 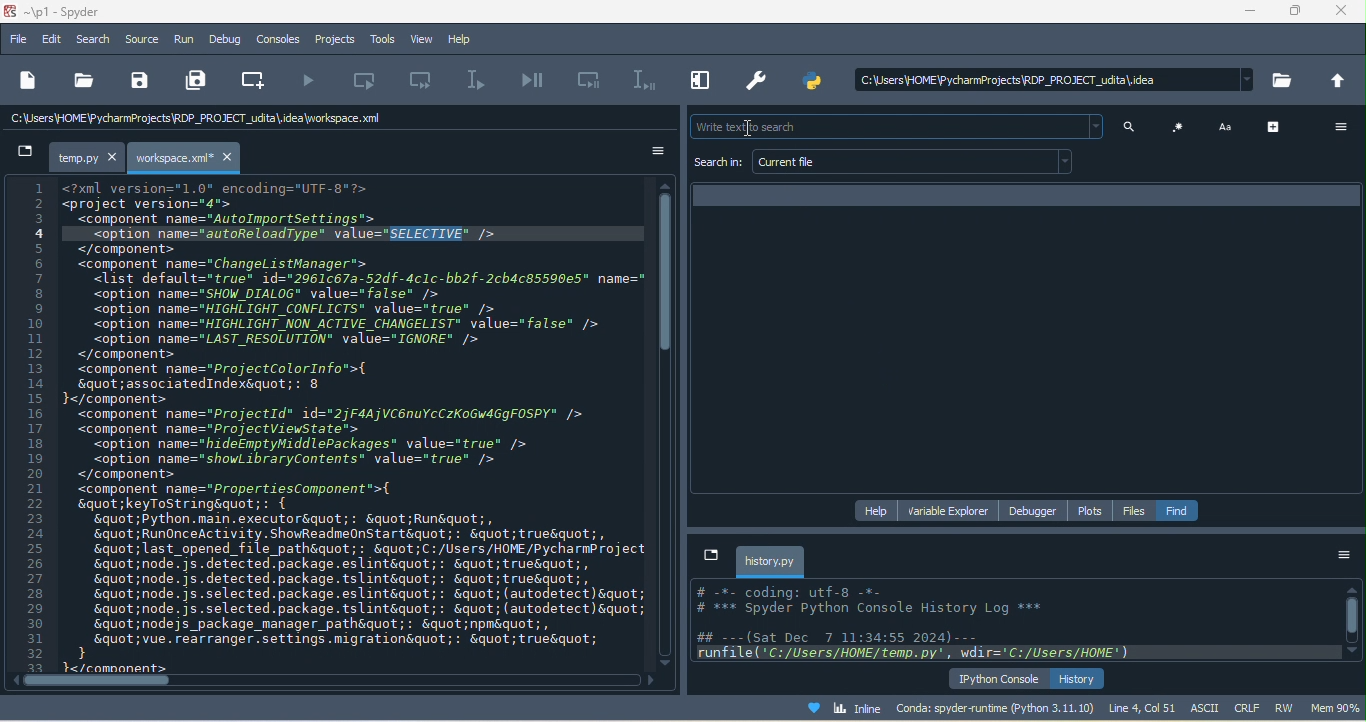 What do you see at coordinates (878, 509) in the screenshot?
I see `help` at bounding box center [878, 509].